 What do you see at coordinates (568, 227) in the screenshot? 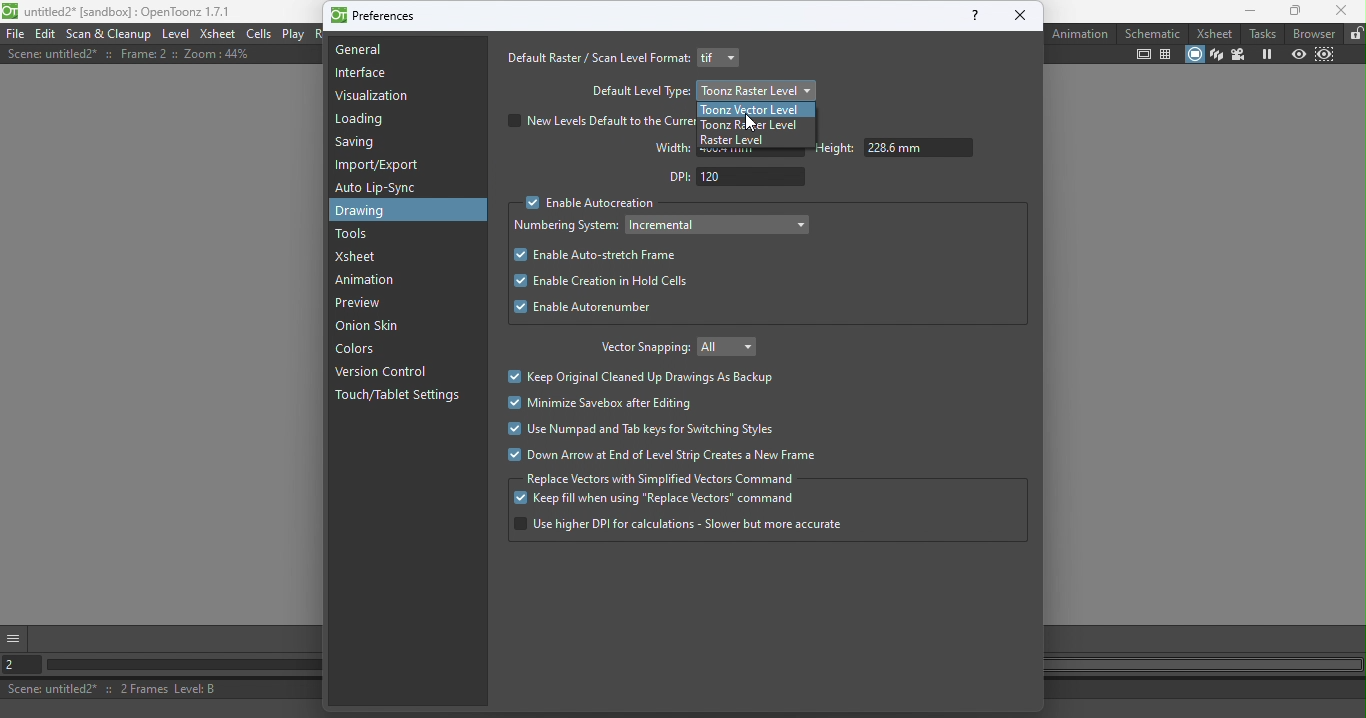
I see `Numbering system` at bounding box center [568, 227].